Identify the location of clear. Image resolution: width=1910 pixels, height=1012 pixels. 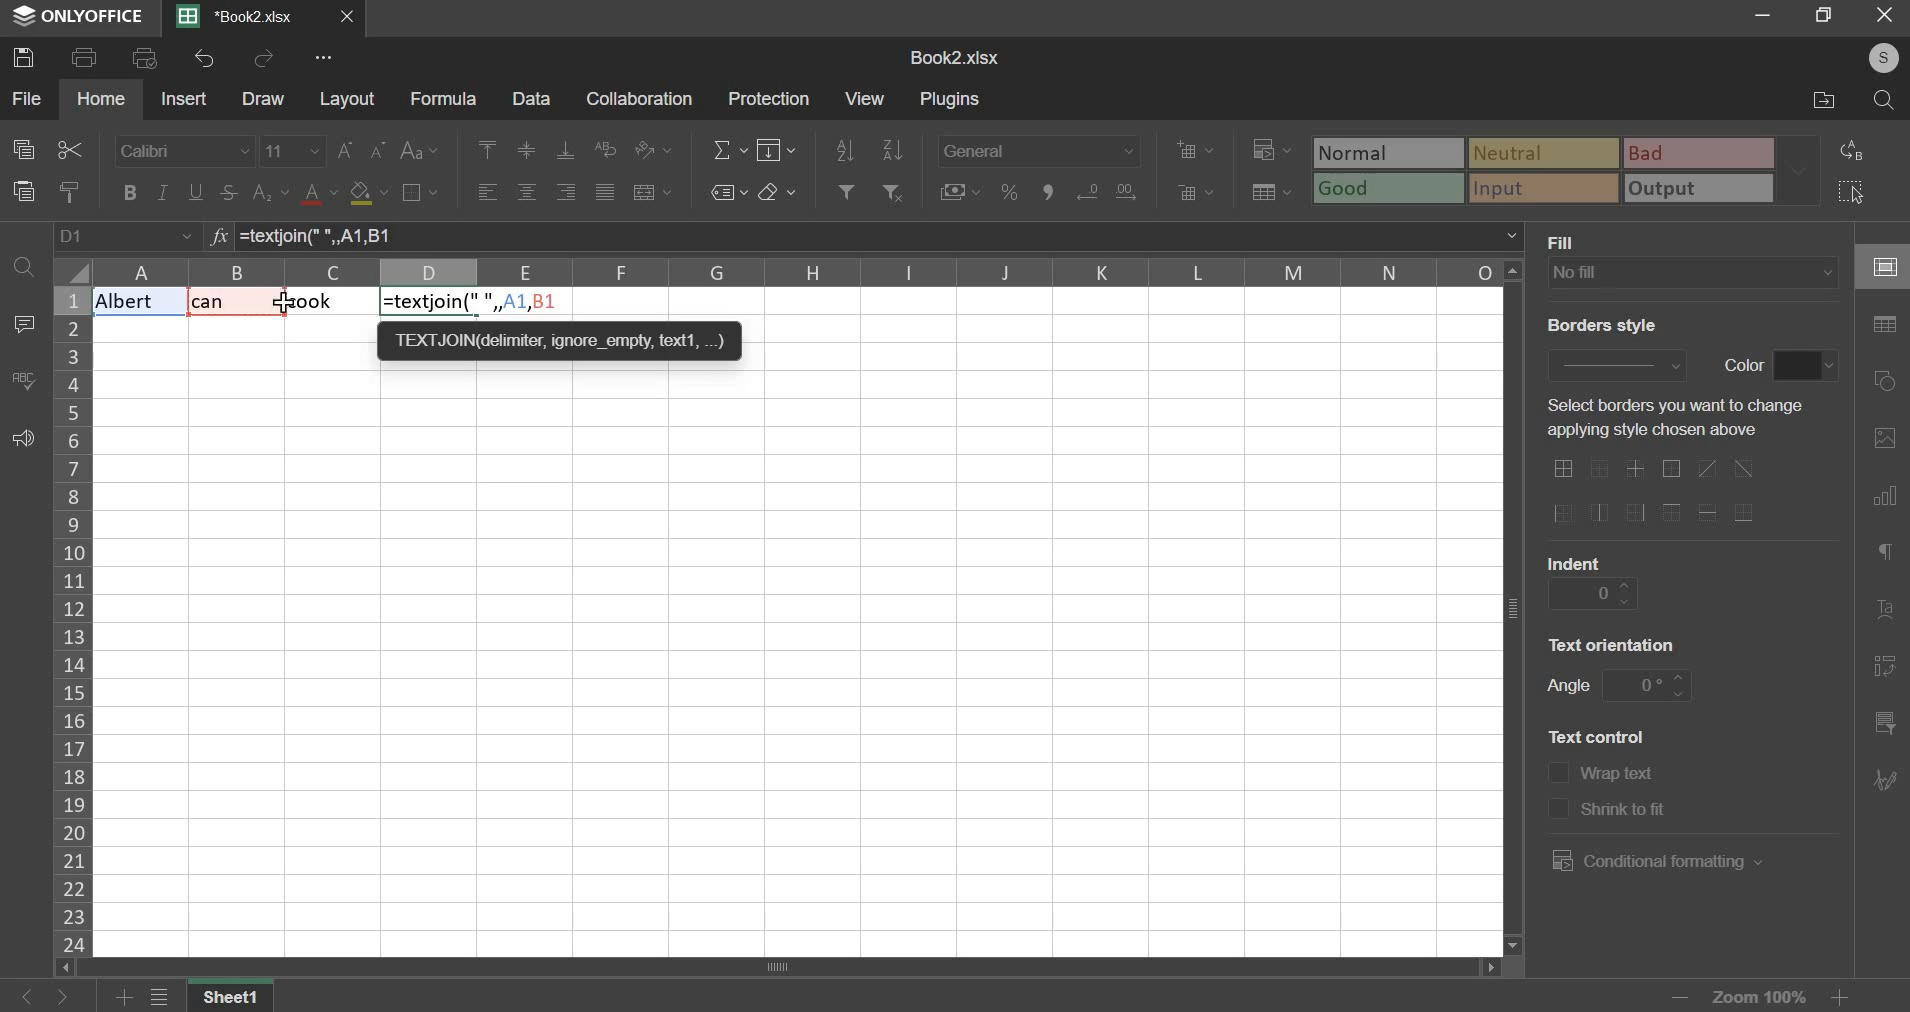
(777, 192).